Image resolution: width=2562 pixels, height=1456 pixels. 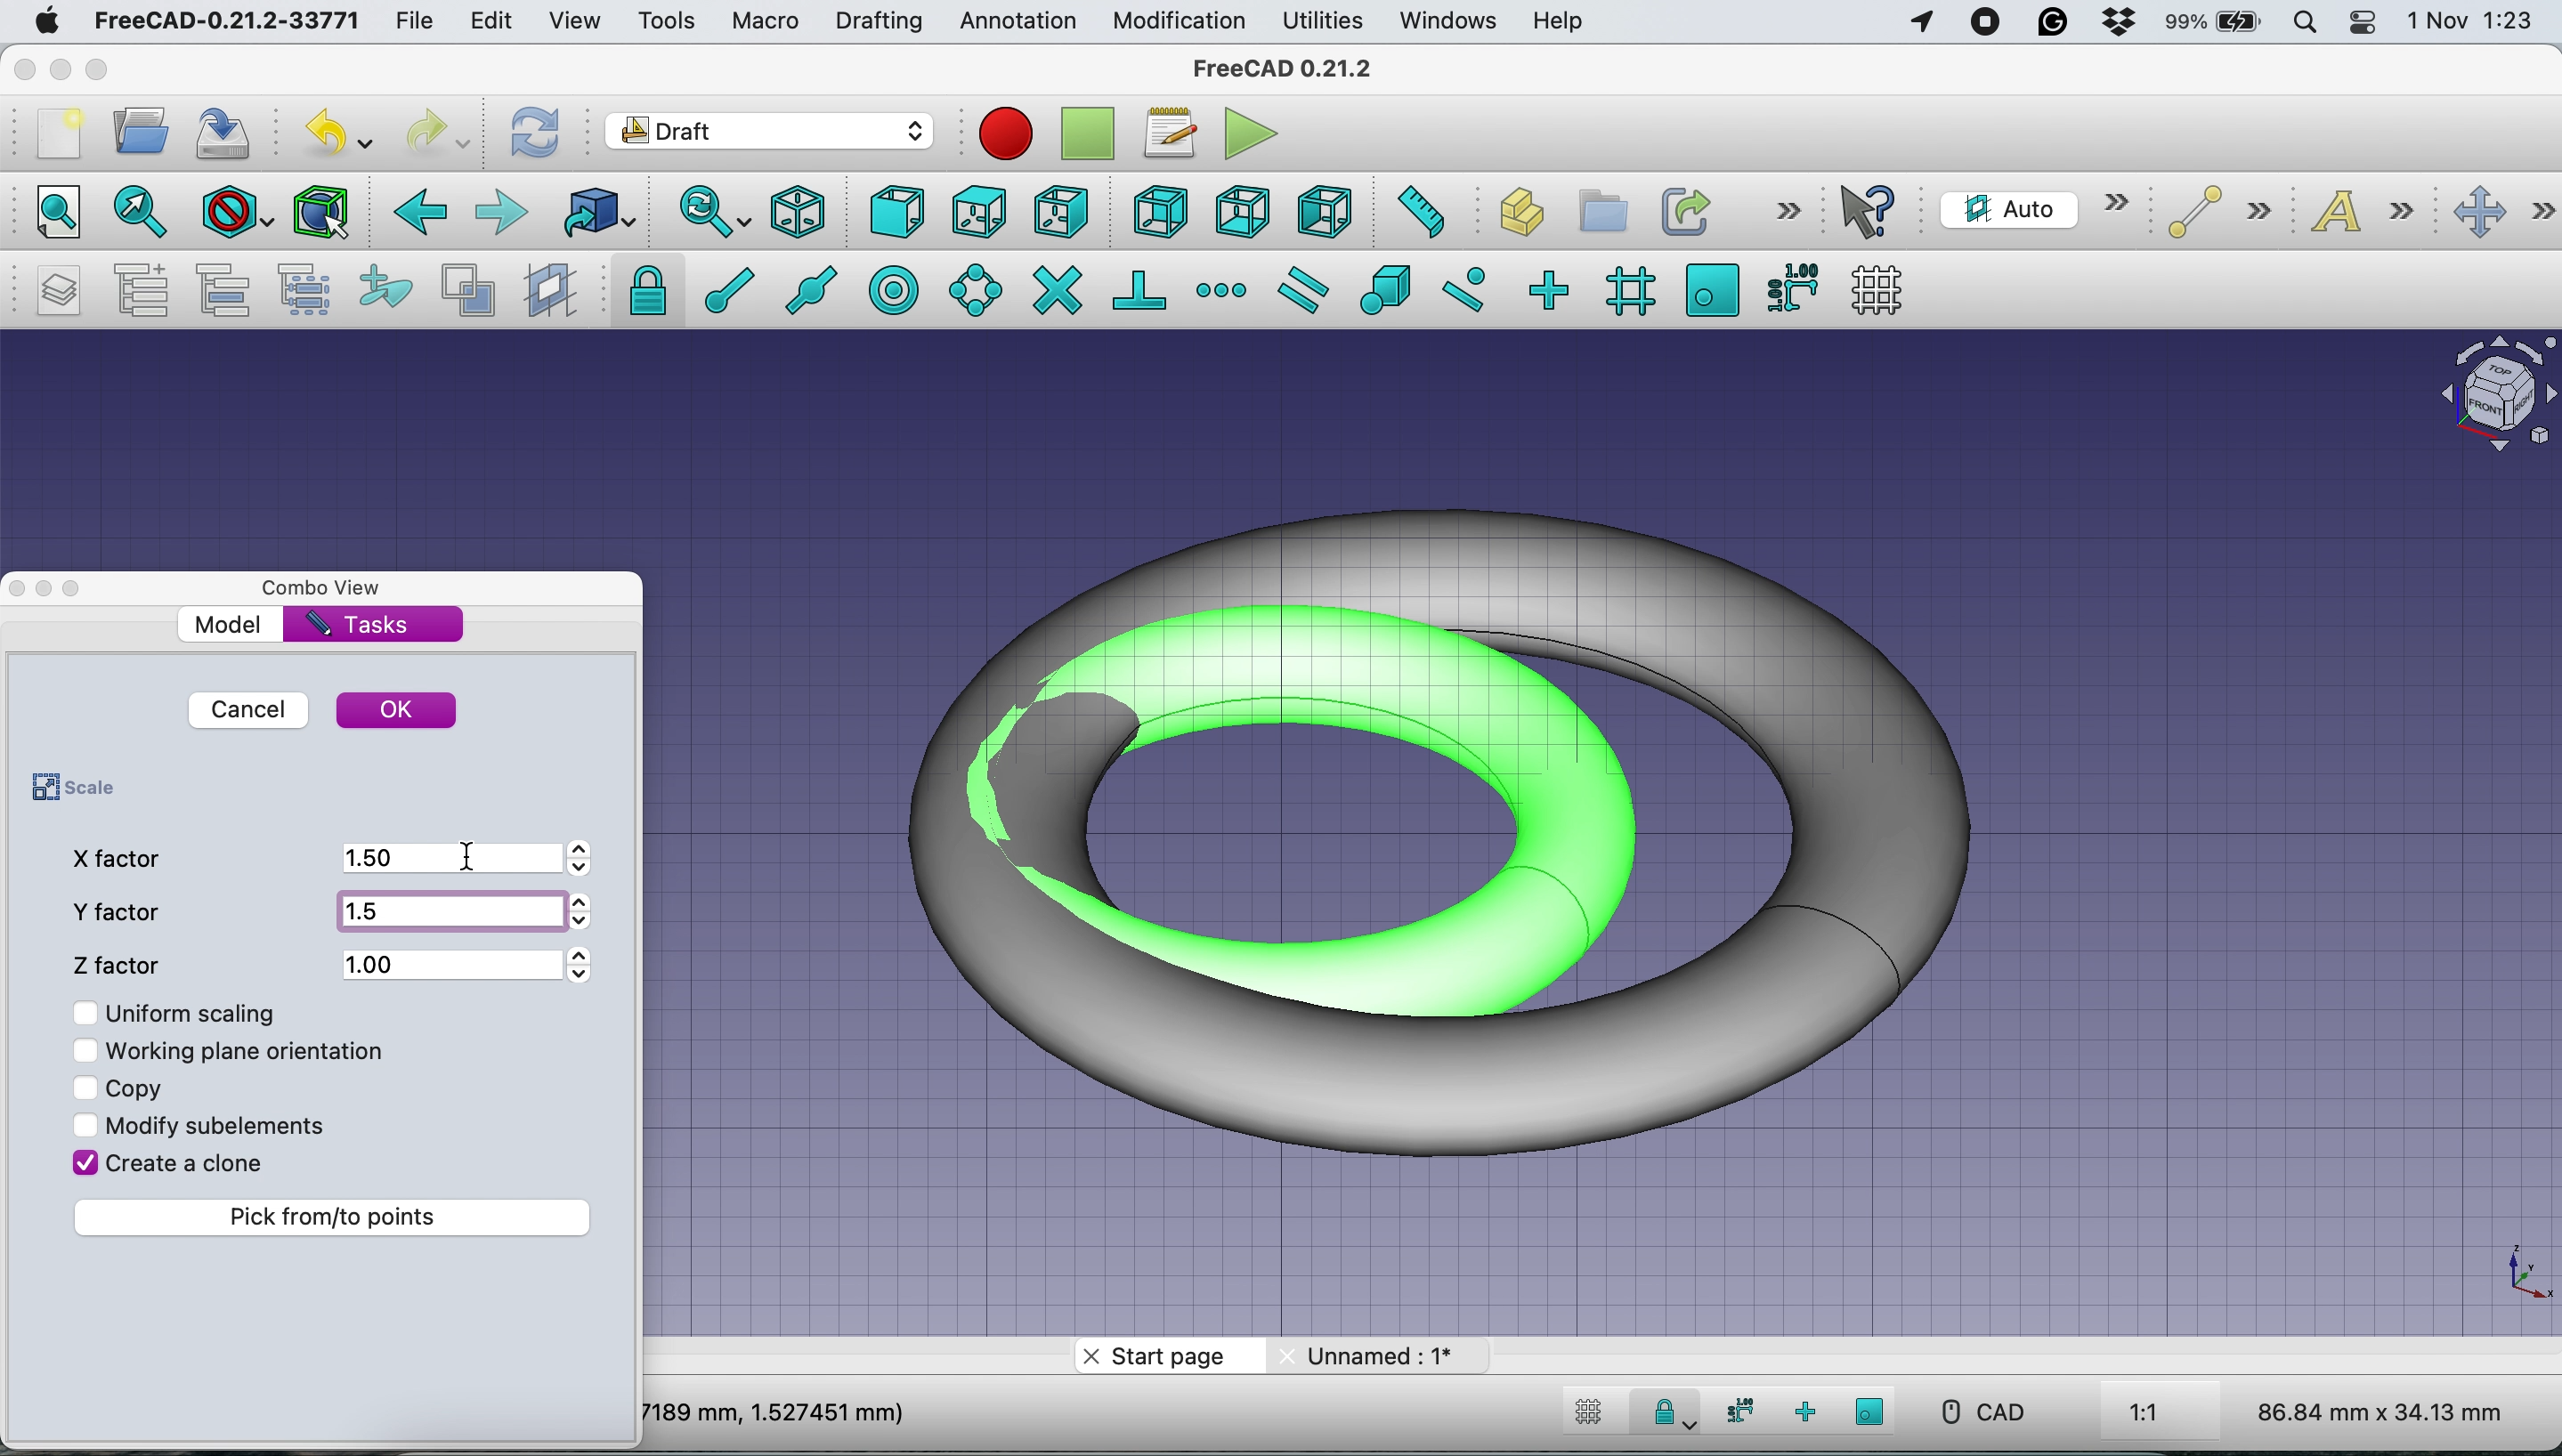 I want to click on freeCAD 0.21.2, so click(x=1282, y=70).